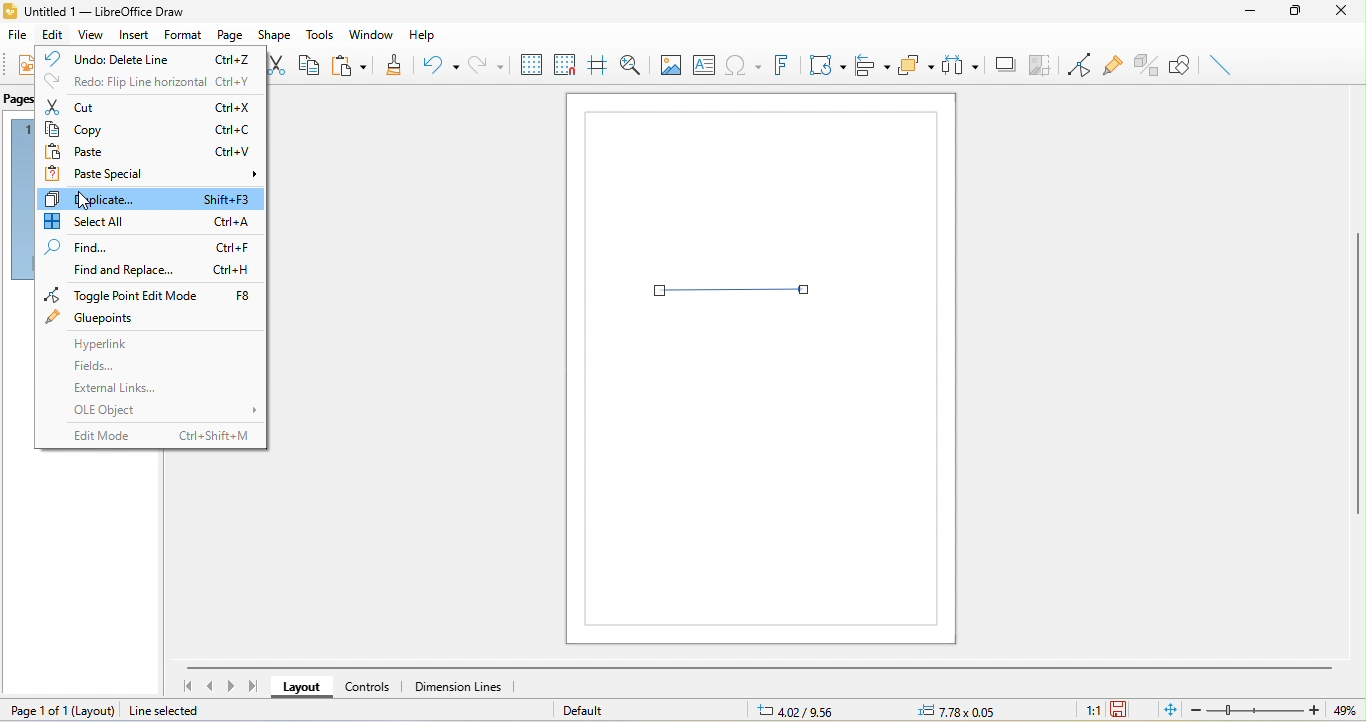 The image size is (1366, 722). What do you see at coordinates (1042, 64) in the screenshot?
I see `crop image` at bounding box center [1042, 64].